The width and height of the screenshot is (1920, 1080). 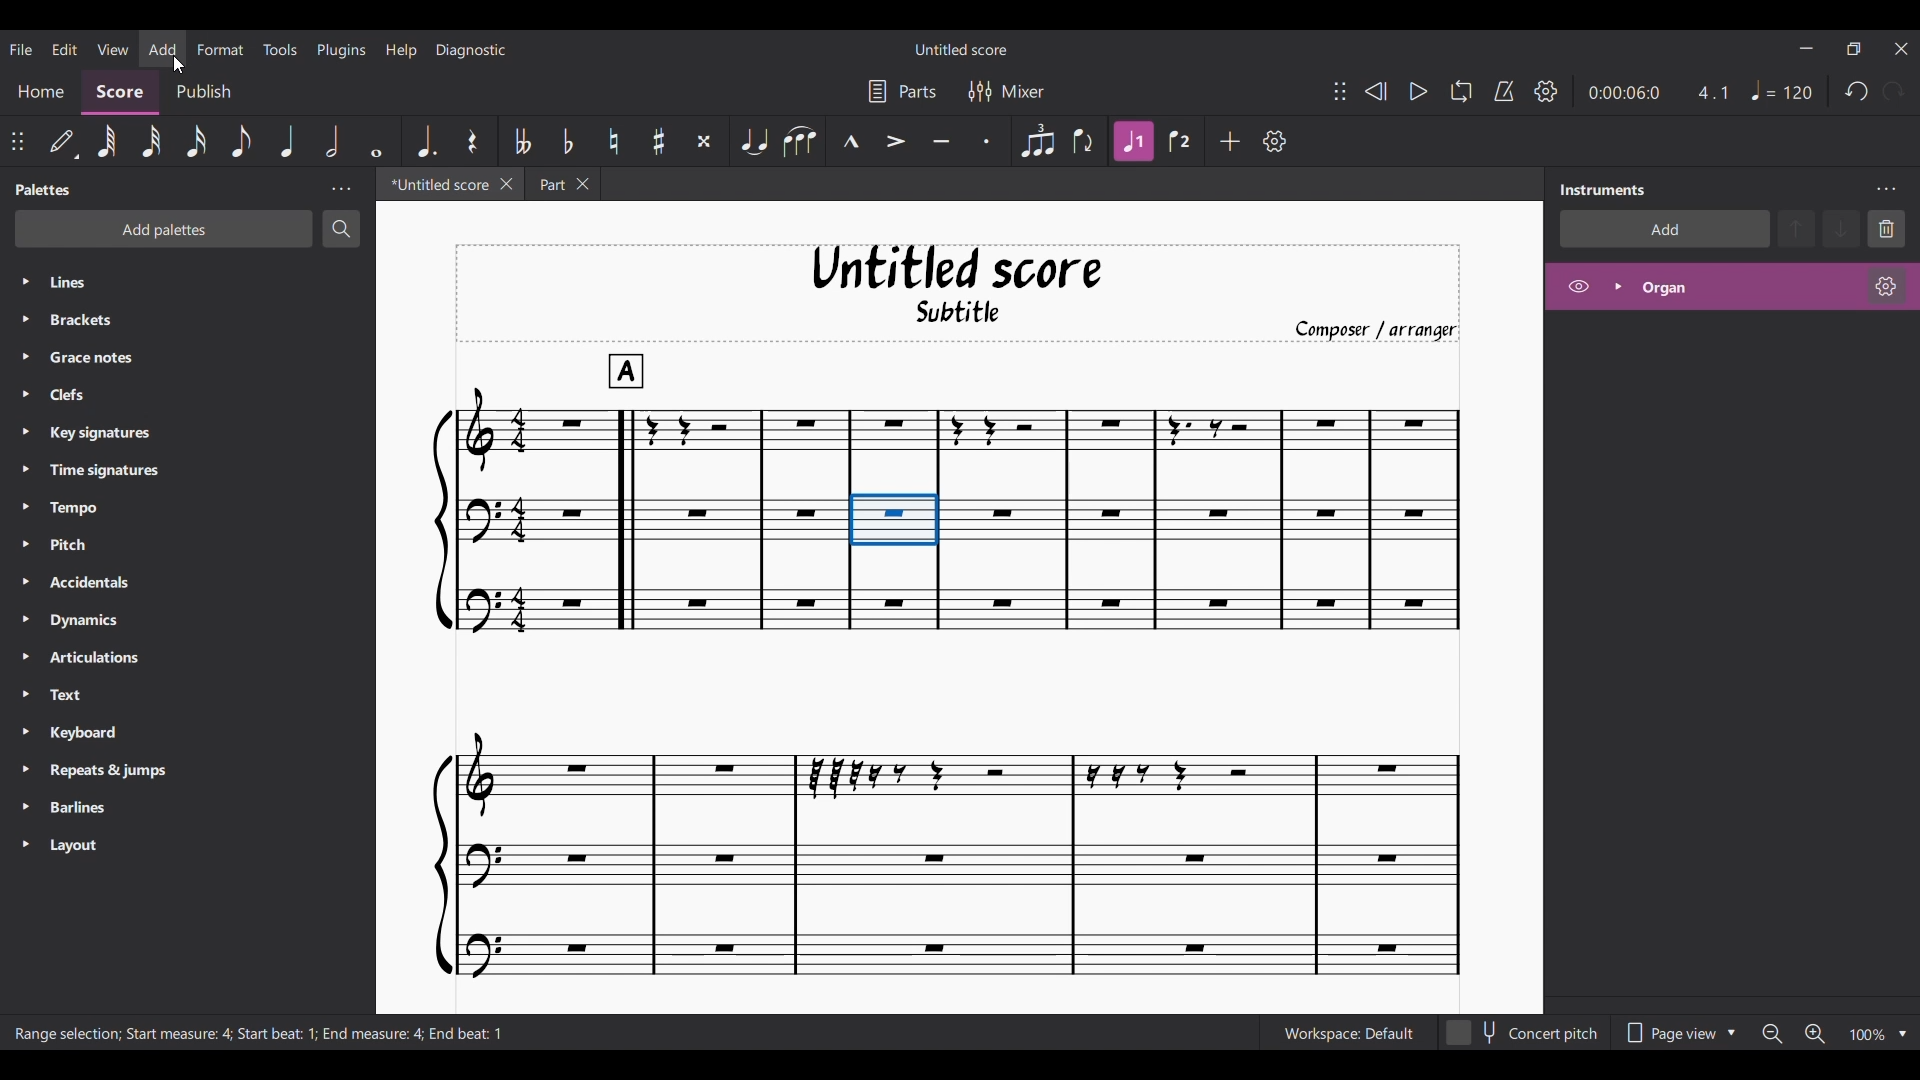 What do you see at coordinates (1601, 189) in the screenshot?
I see `Panel title` at bounding box center [1601, 189].